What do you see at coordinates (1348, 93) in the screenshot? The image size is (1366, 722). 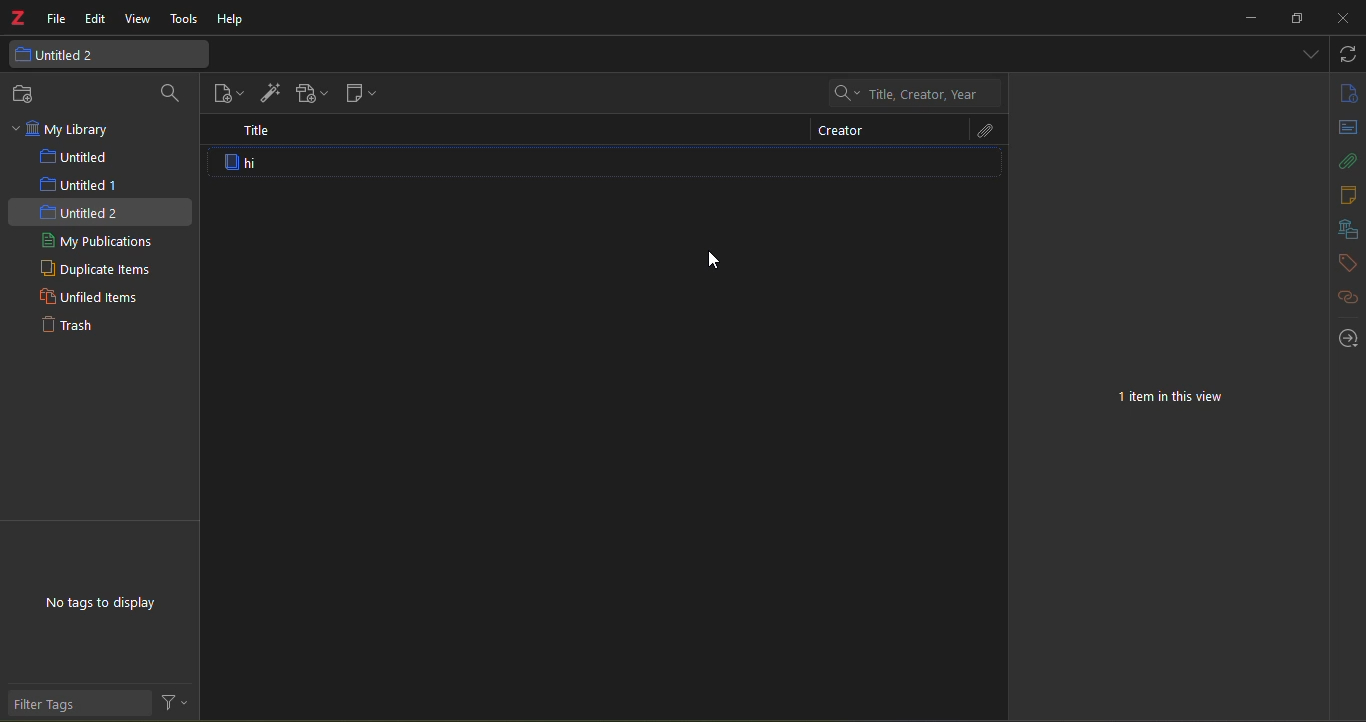 I see `info` at bounding box center [1348, 93].